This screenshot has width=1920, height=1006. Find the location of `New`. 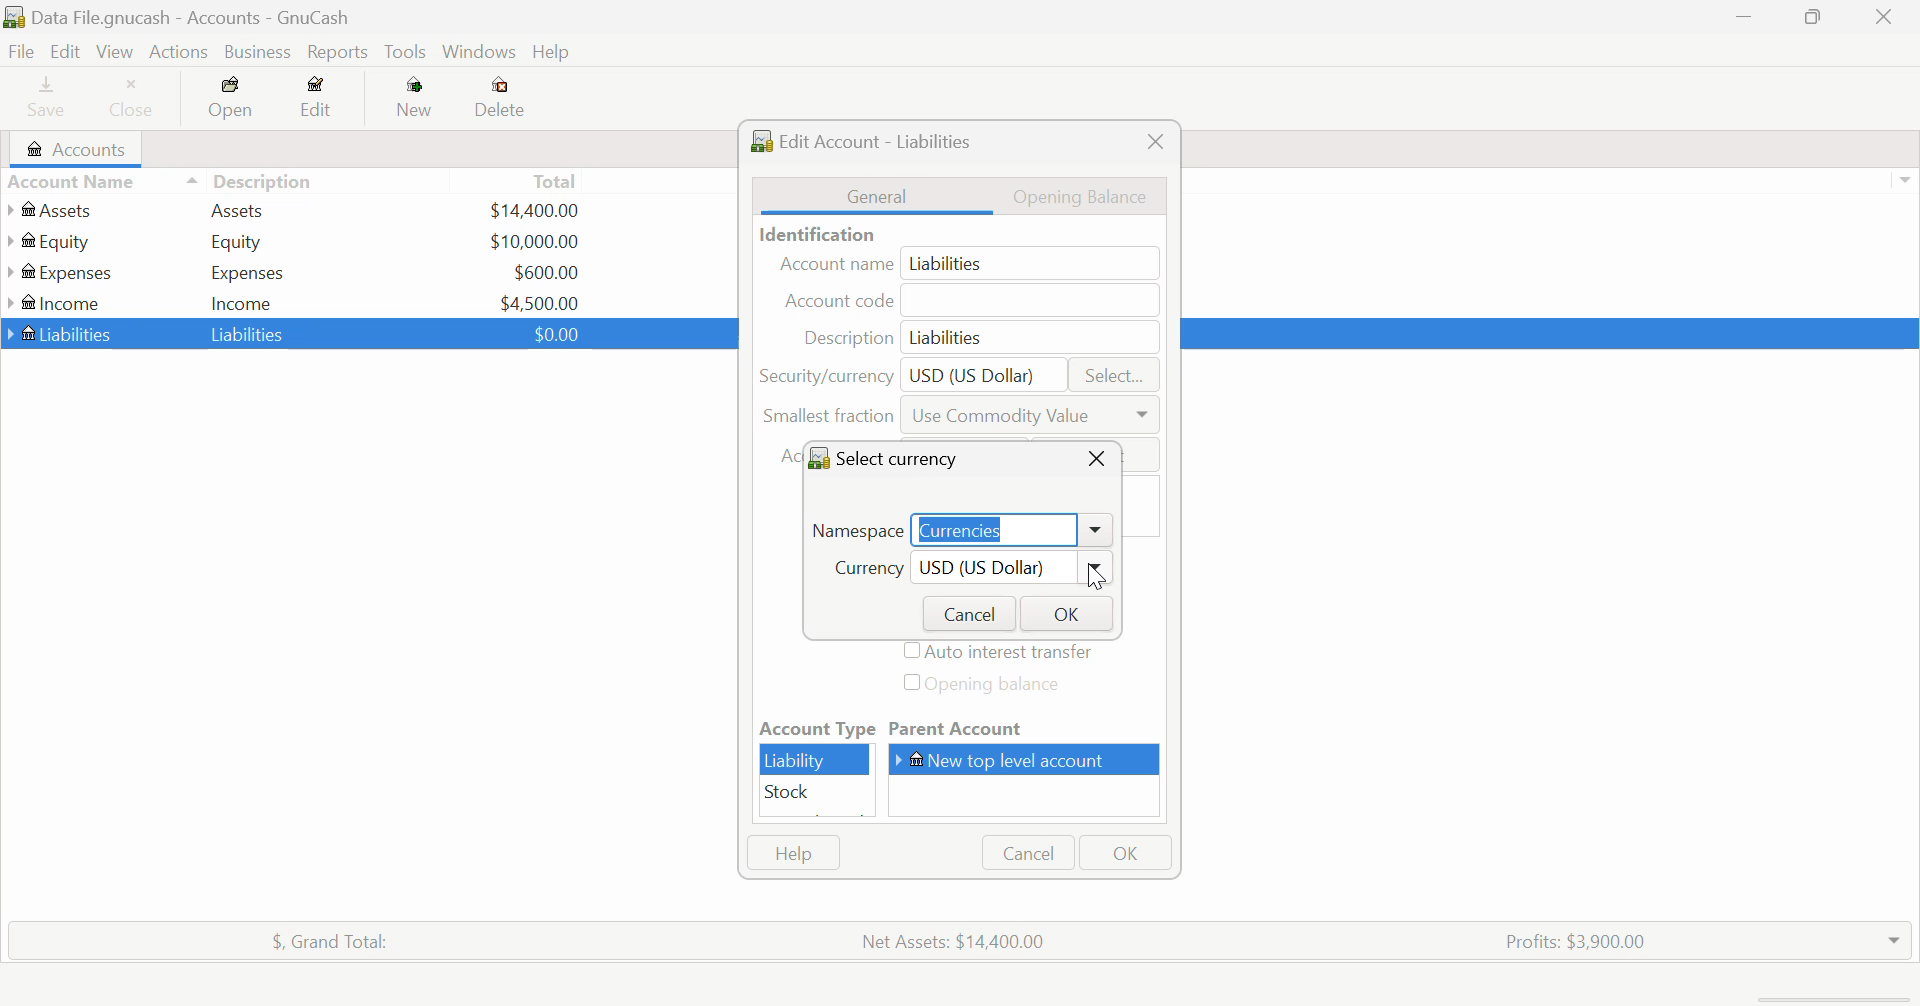

New is located at coordinates (416, 101).